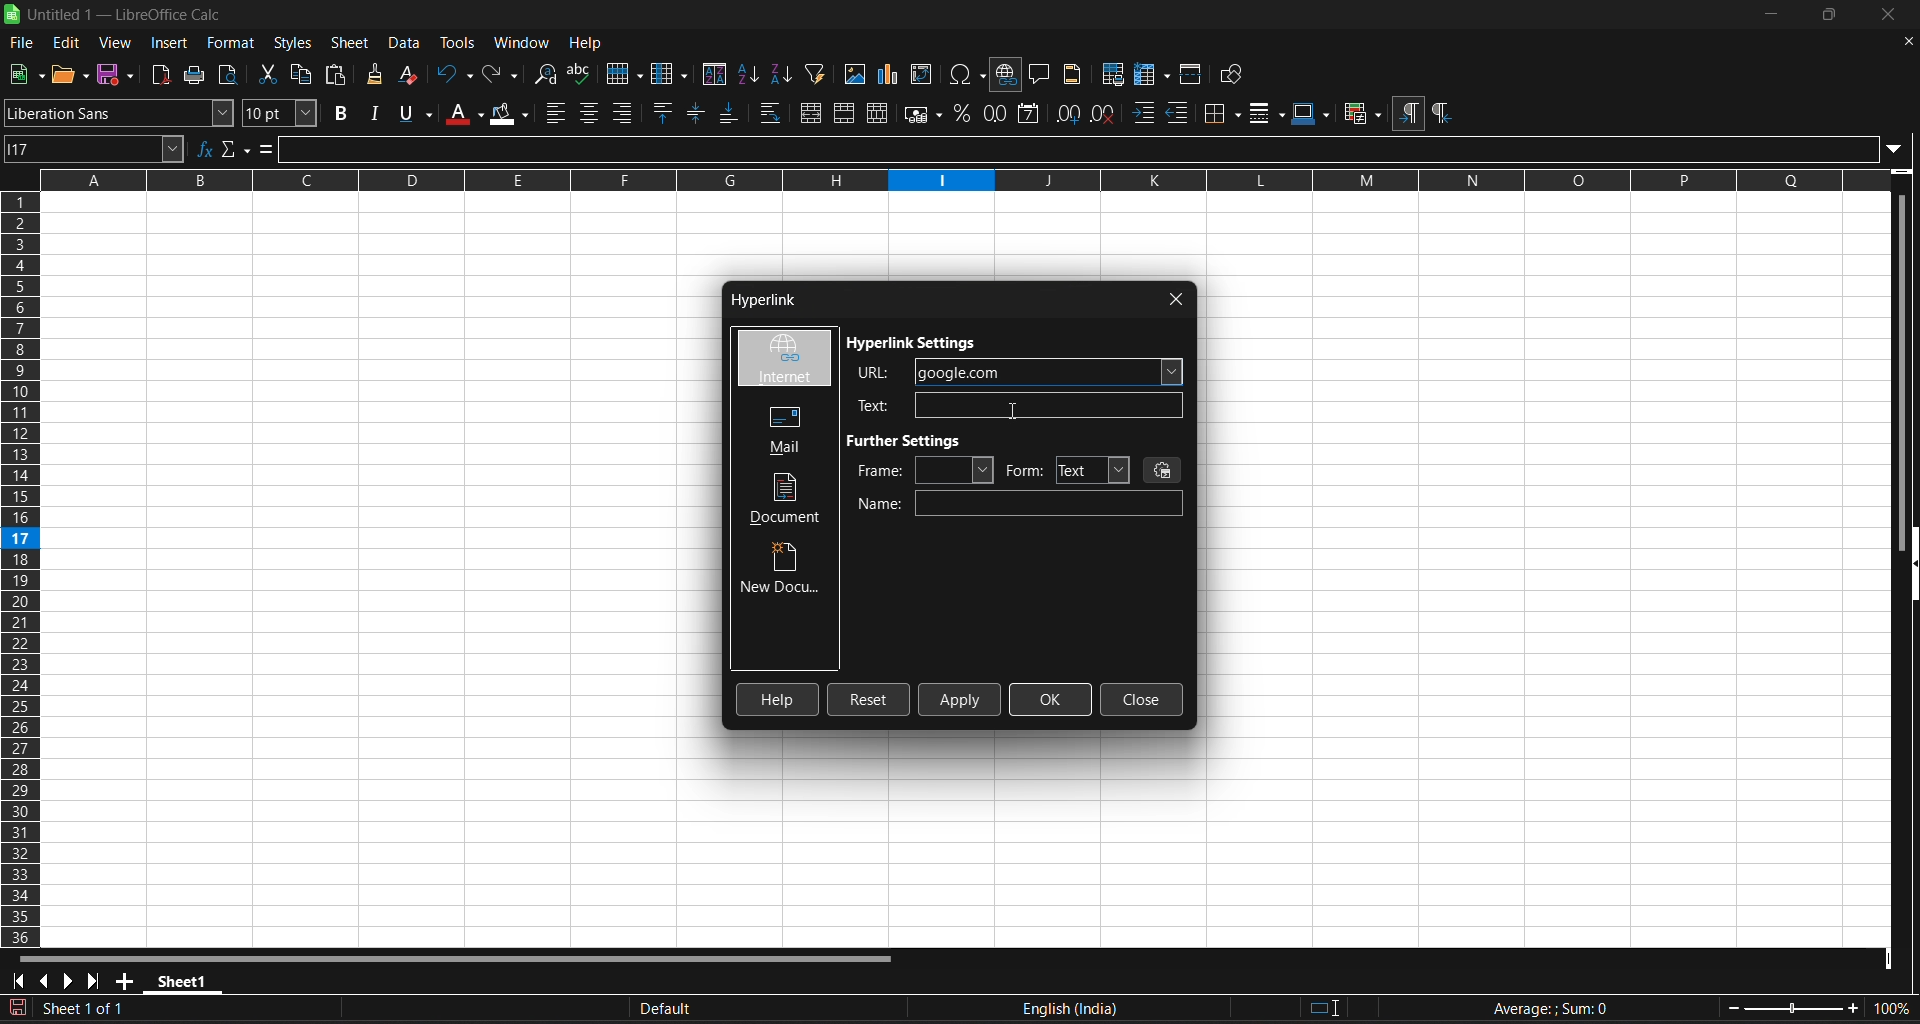 The image size is (1920, 1024). I want to click on align top, so click(666, 112).